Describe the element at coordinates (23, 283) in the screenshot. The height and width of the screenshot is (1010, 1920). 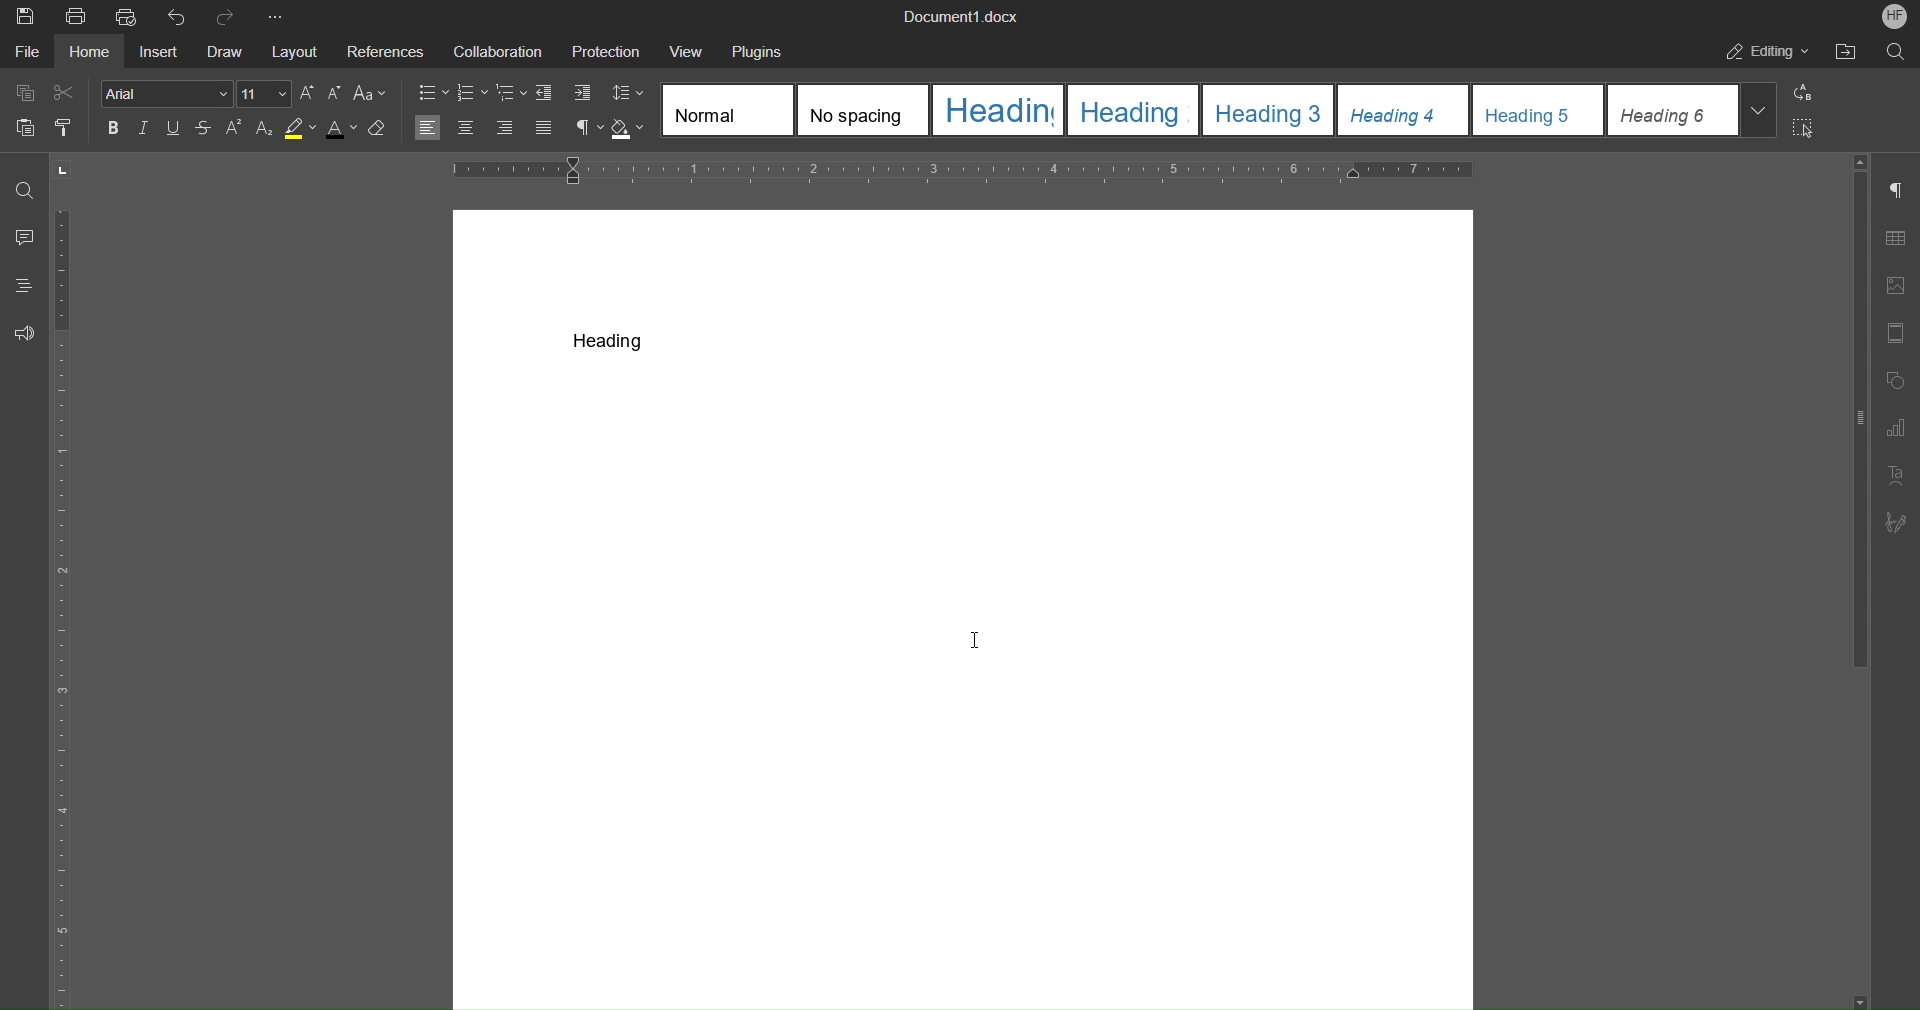
I see `Headings` at that location.